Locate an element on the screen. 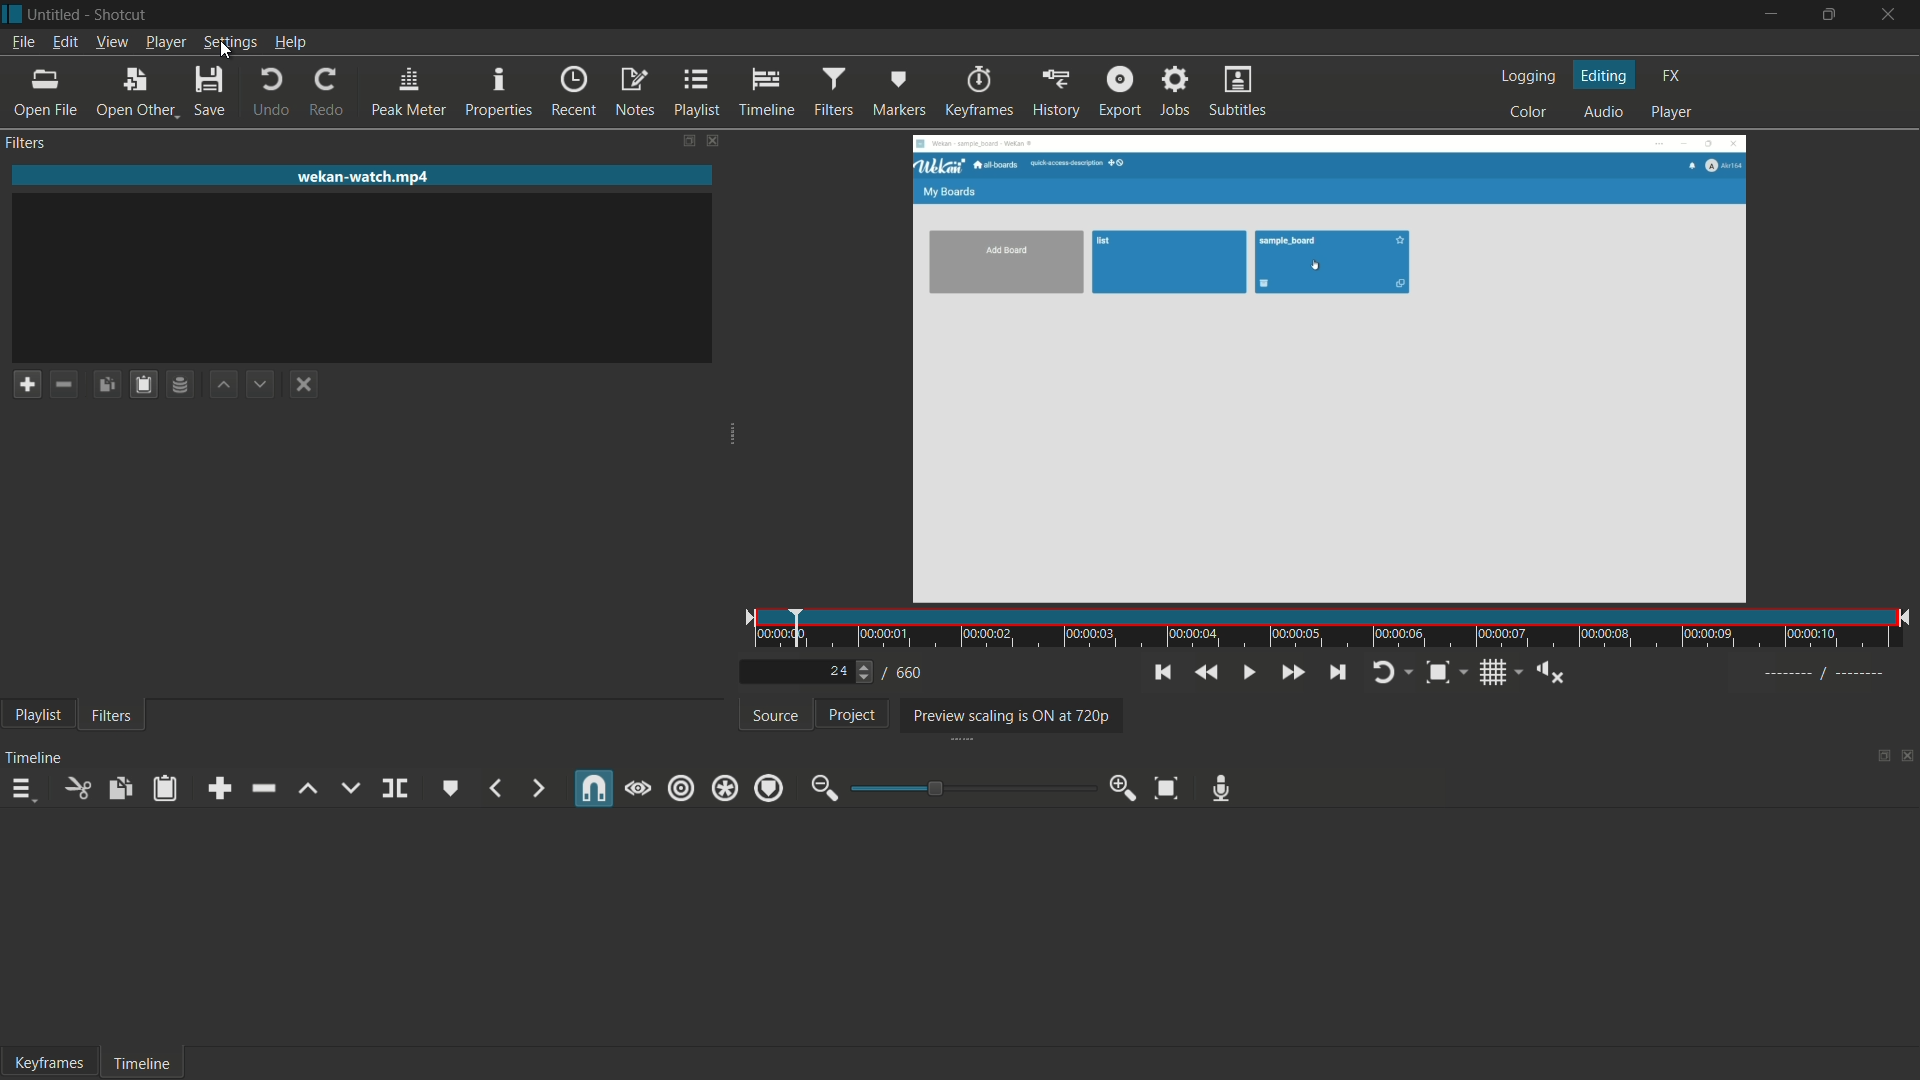 This screenshot has height=1080, width=1920. record audio is located at coordinates (1221, 790).